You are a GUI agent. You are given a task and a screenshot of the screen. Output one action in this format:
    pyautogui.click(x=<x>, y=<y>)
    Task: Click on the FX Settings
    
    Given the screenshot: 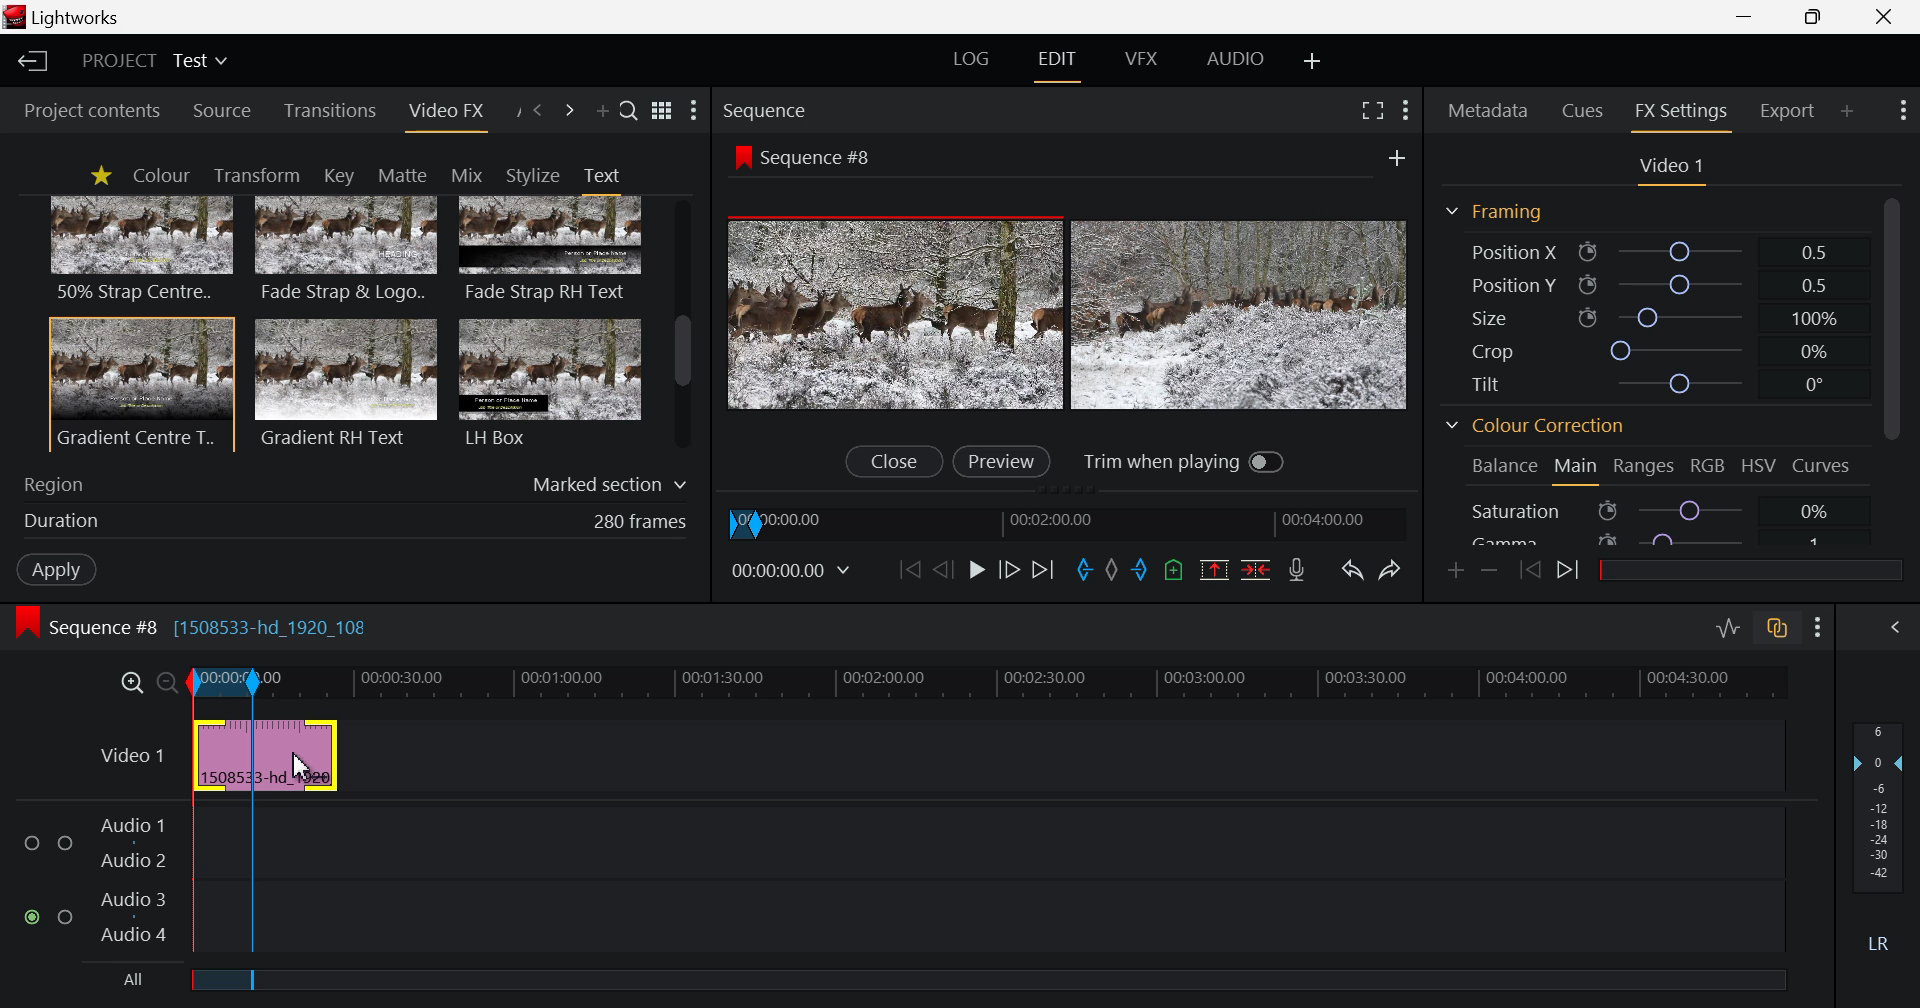 What is the action you would take?
    pyautogui.click(x=1680, y=111)
    